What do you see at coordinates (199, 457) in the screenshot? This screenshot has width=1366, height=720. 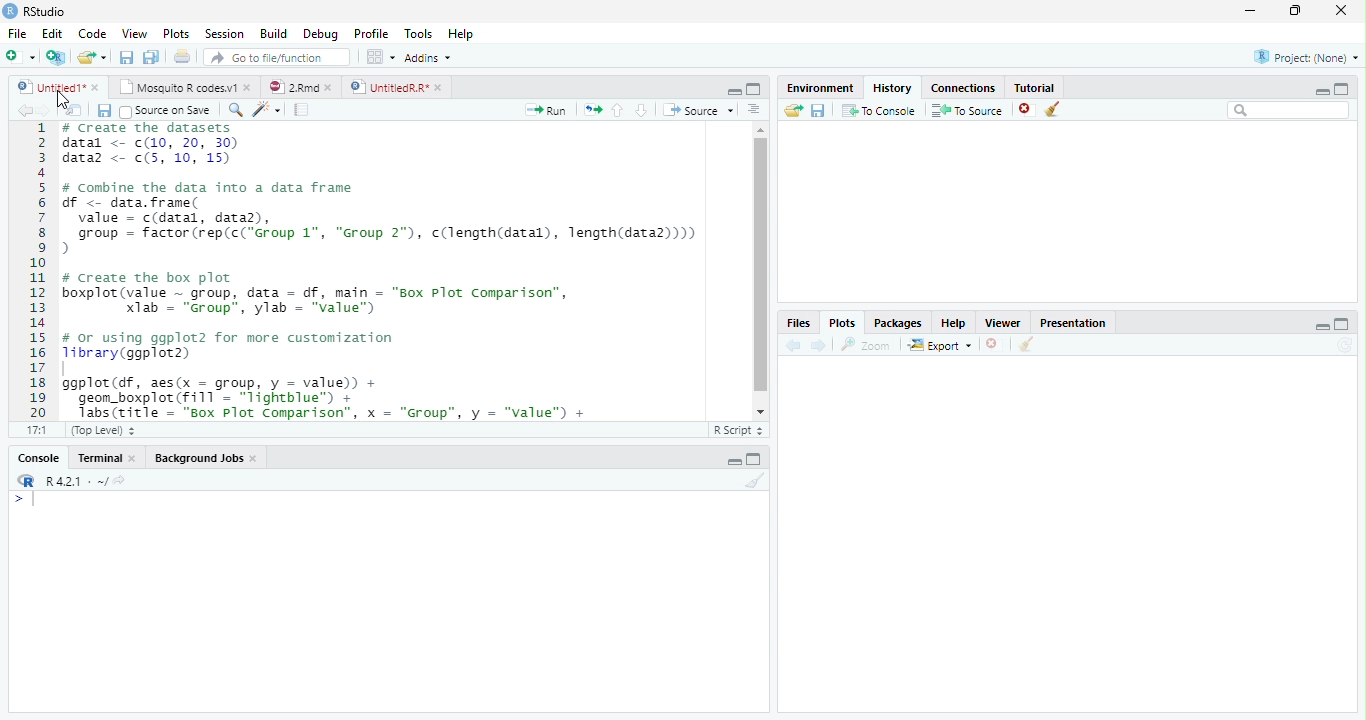 I see `Background Jobs` at bounding box center [199, 457].